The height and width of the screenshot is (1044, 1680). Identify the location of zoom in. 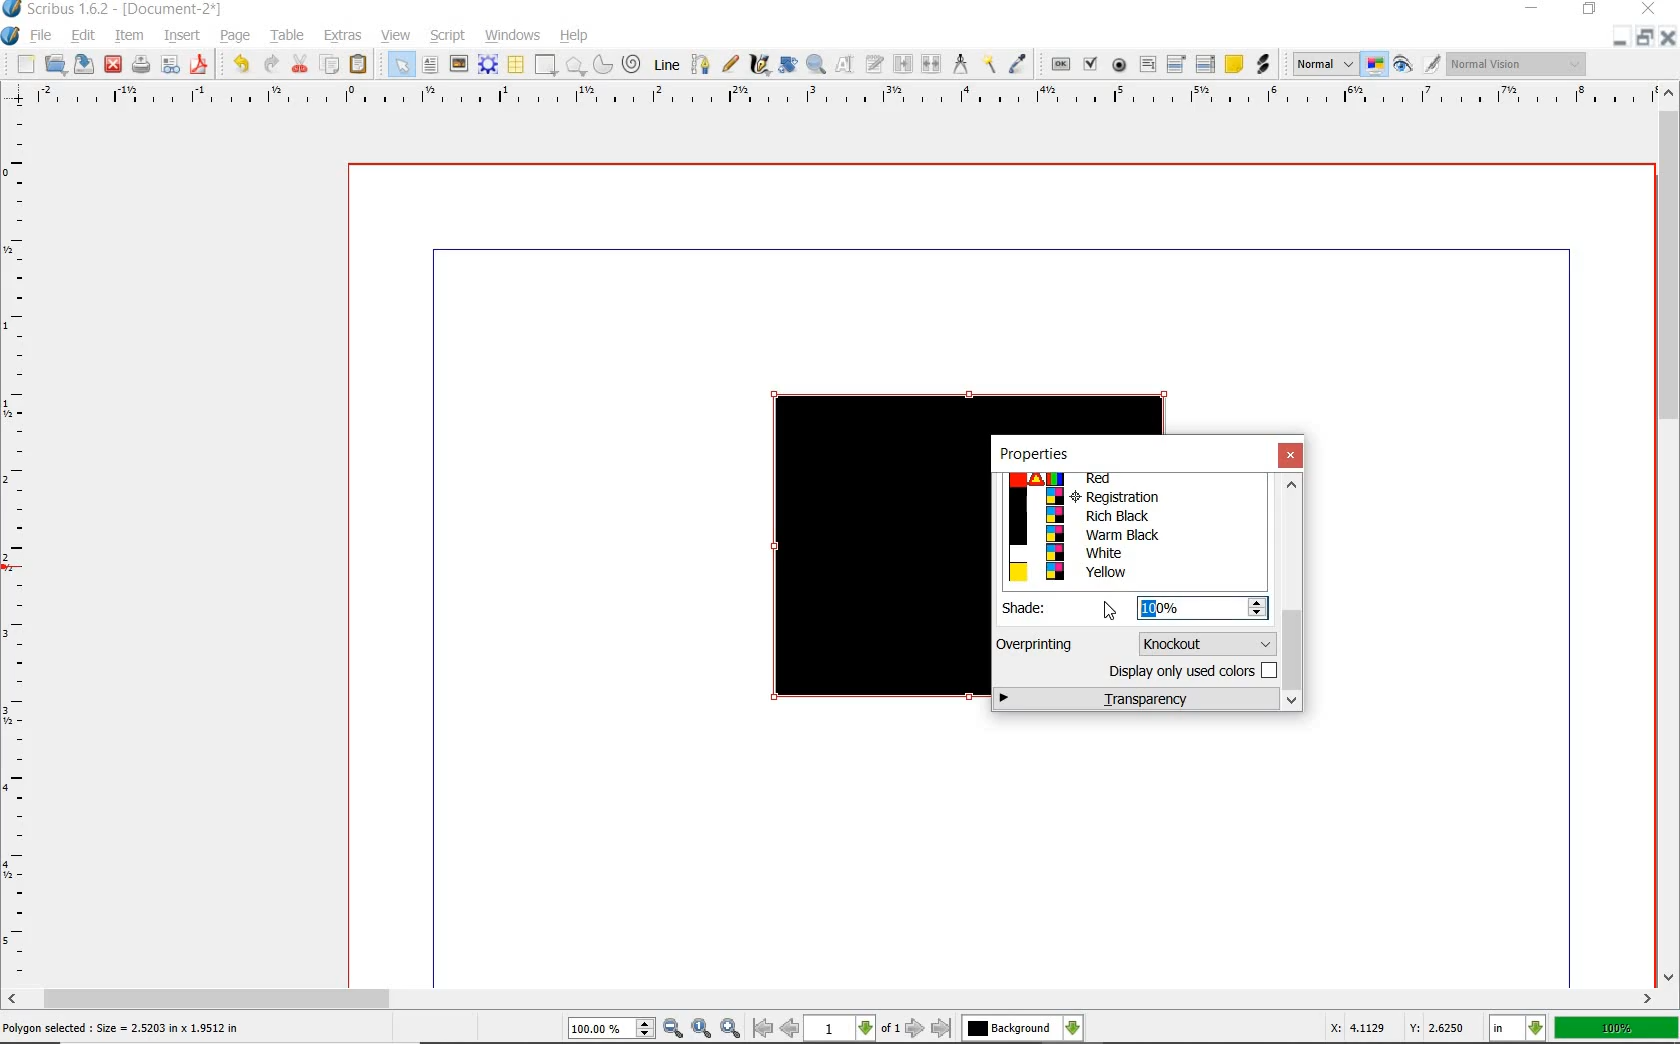
(730, 1026).